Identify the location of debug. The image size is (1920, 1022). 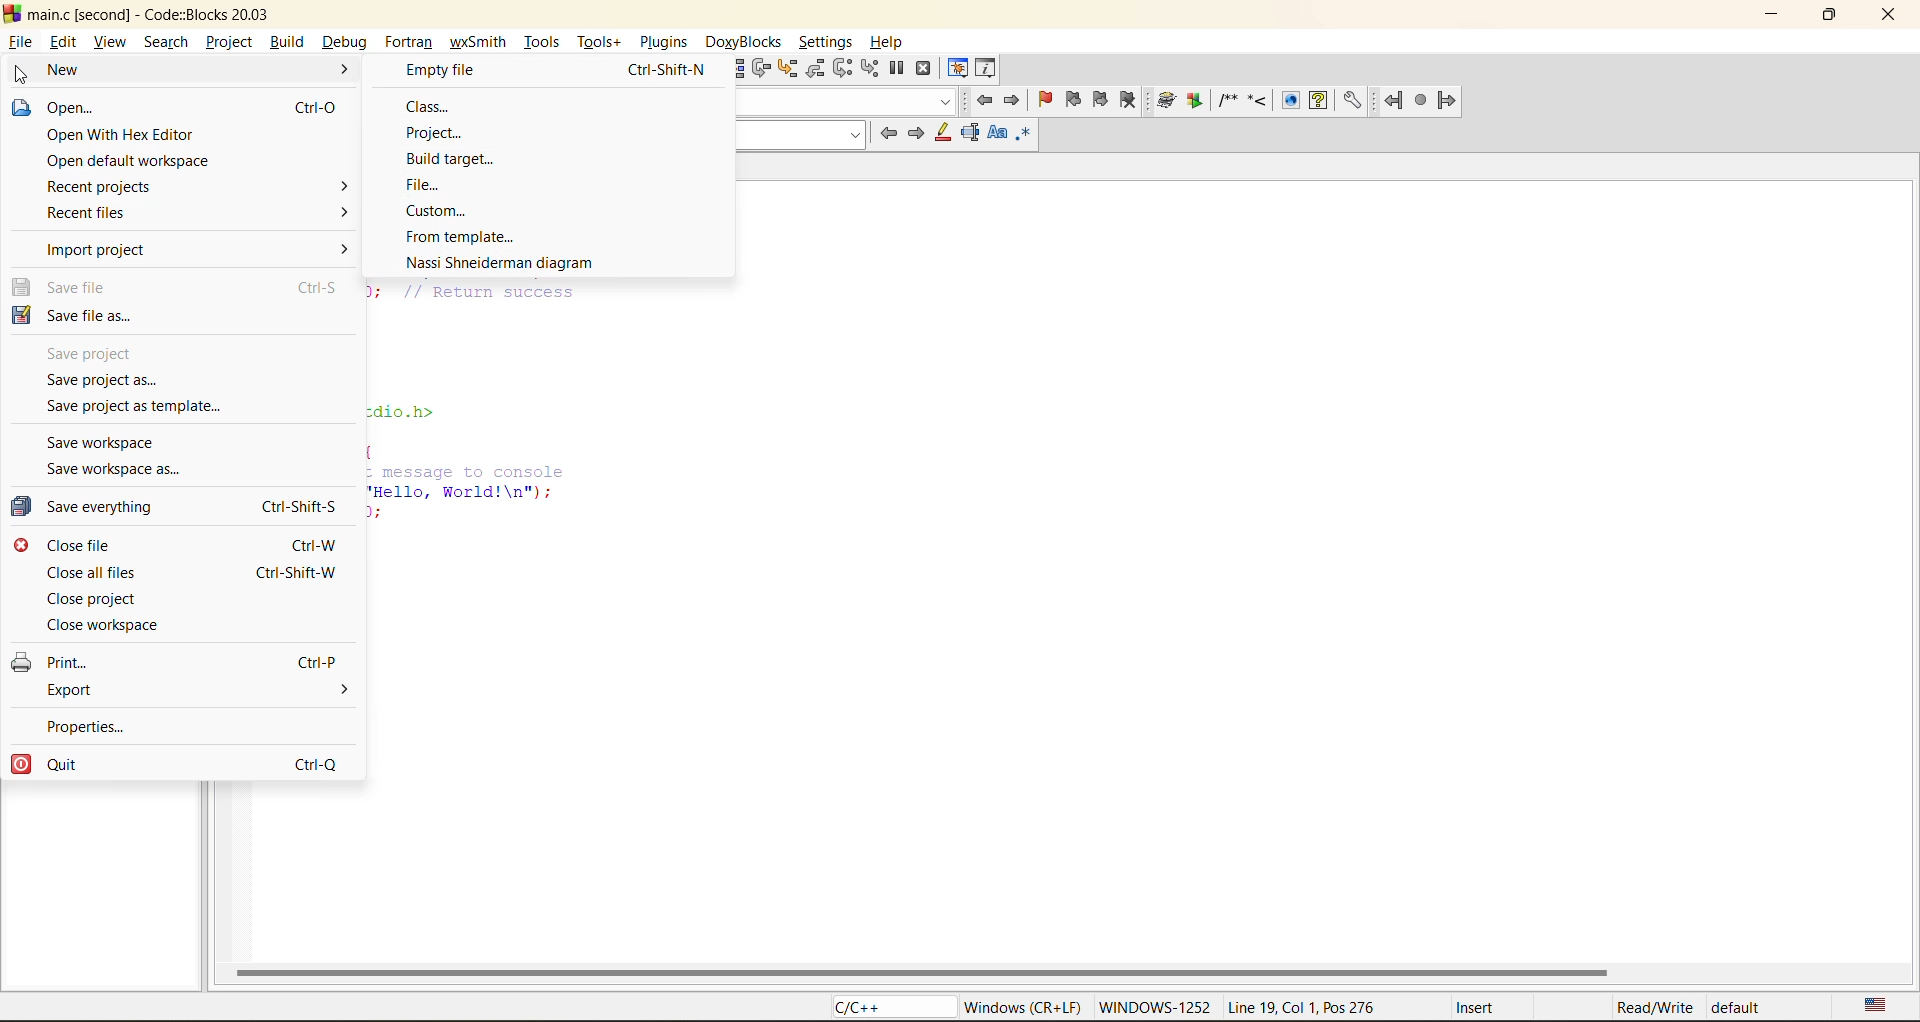
(345, 42).